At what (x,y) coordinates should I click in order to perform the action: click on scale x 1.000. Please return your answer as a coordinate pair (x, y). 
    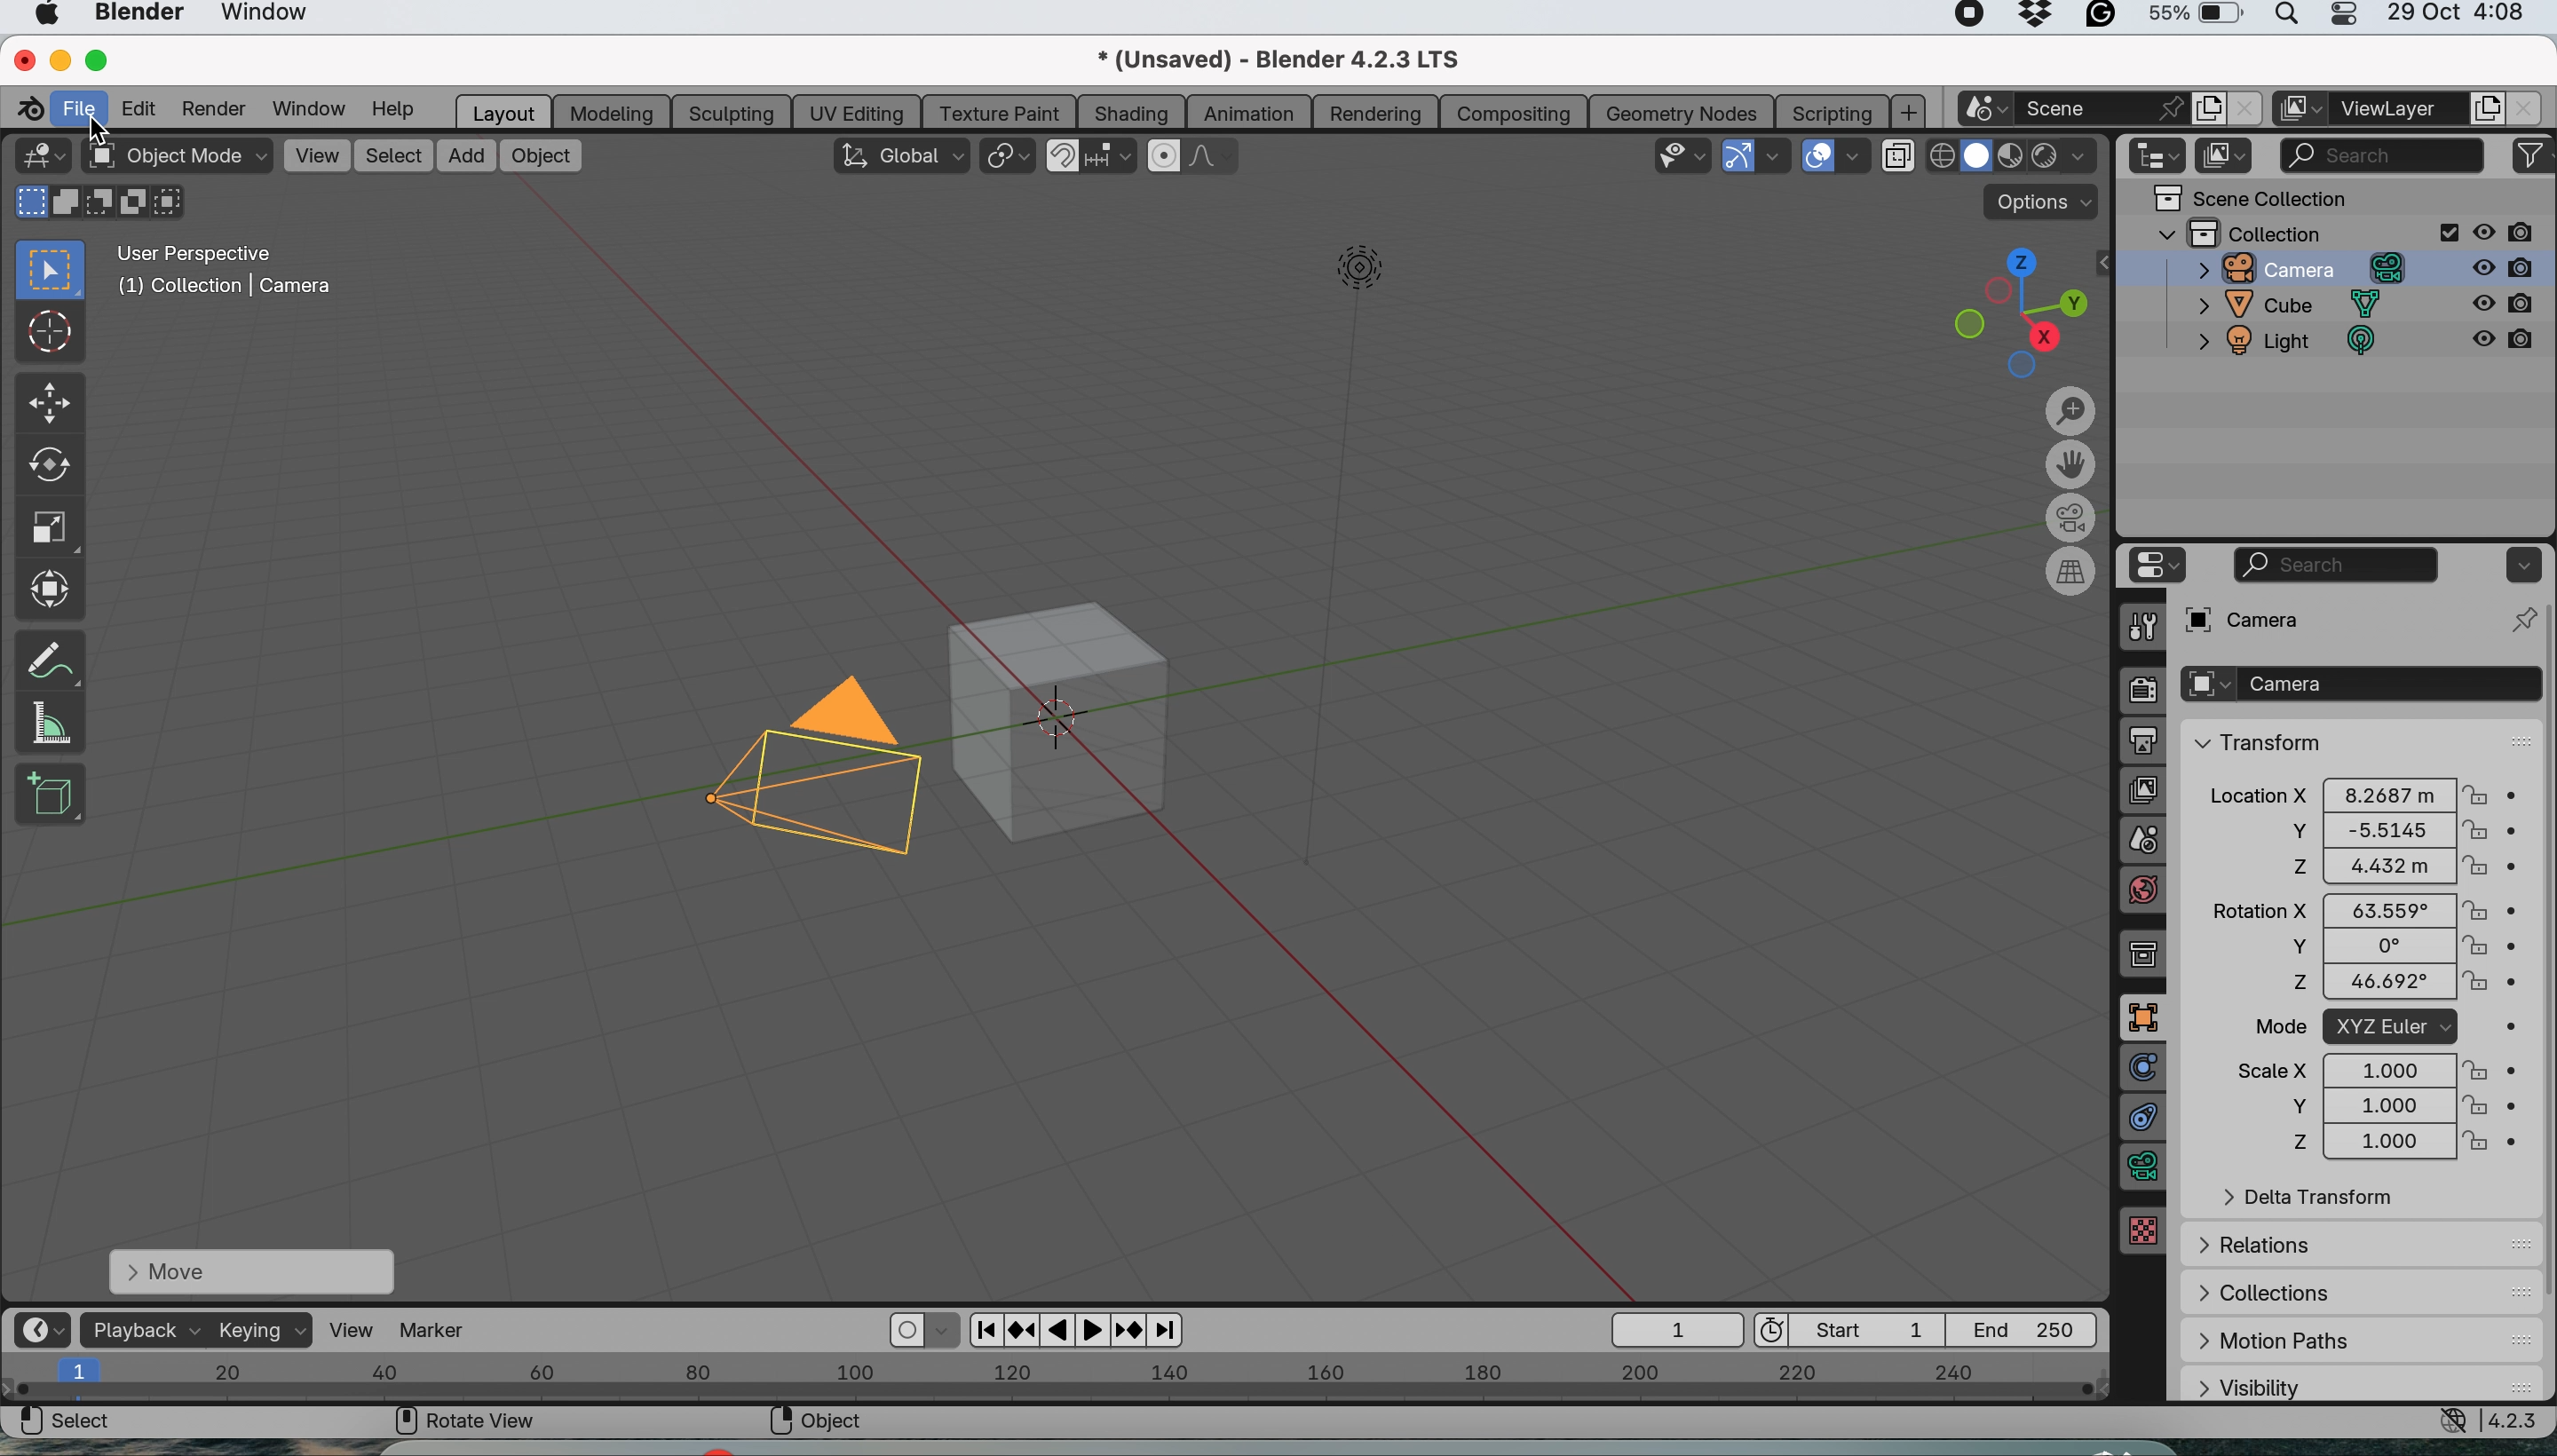
    Looking at the image, I should click on (2374, 1069).